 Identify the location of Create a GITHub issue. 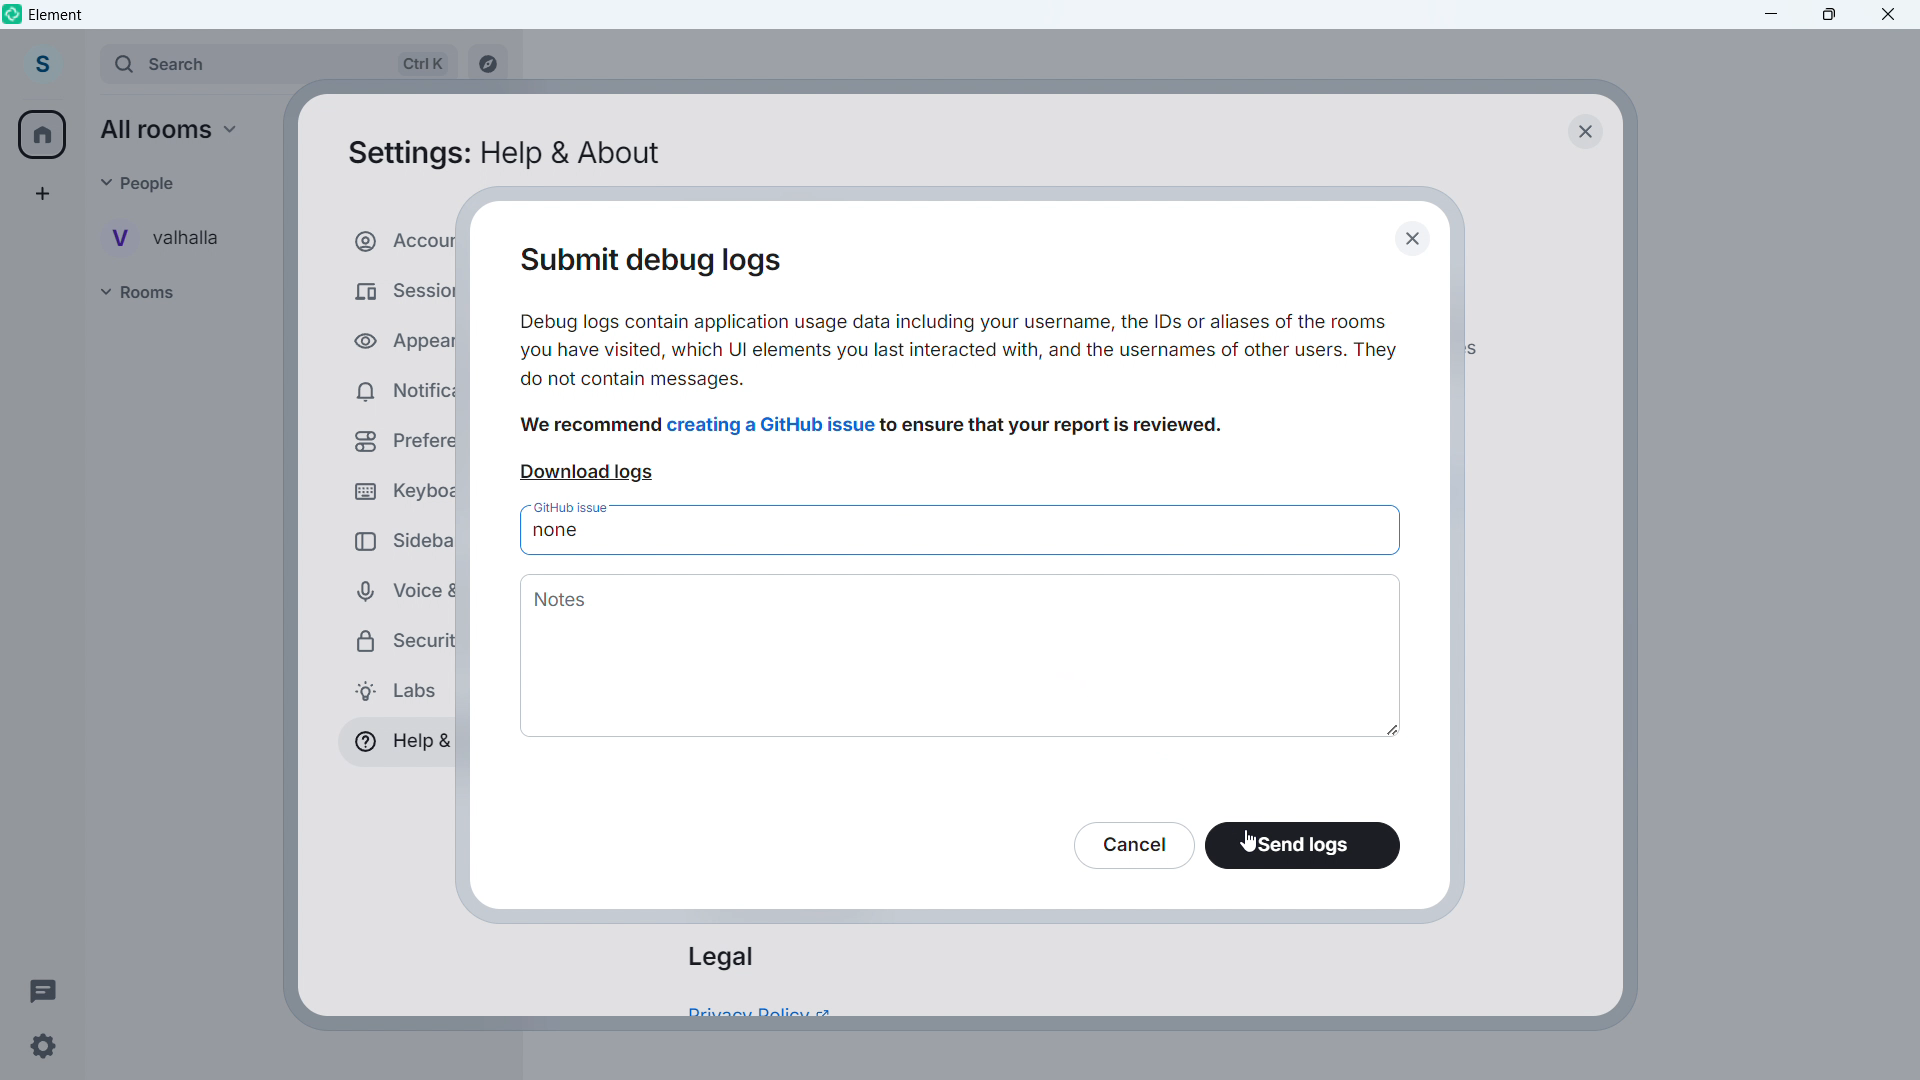
(773, 424).